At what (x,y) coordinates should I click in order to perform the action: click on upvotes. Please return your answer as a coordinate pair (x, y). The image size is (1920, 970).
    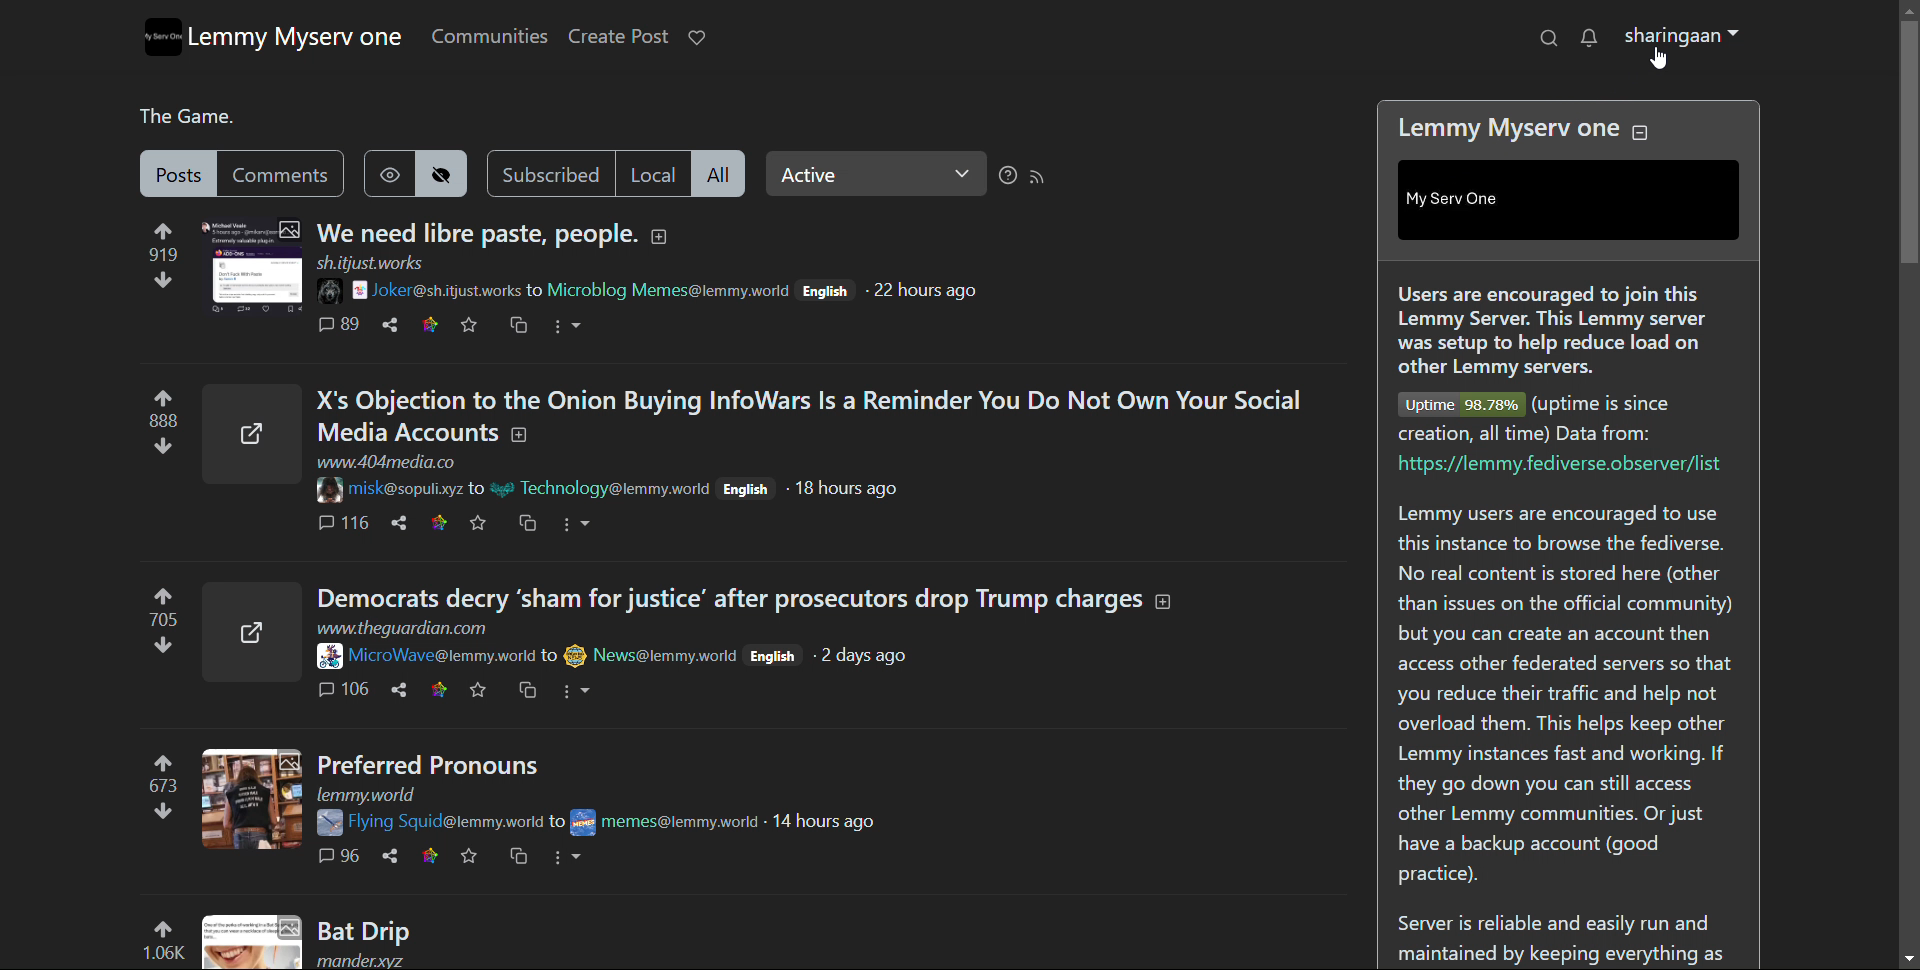
    Looking at the image, I should click on (157, 932).